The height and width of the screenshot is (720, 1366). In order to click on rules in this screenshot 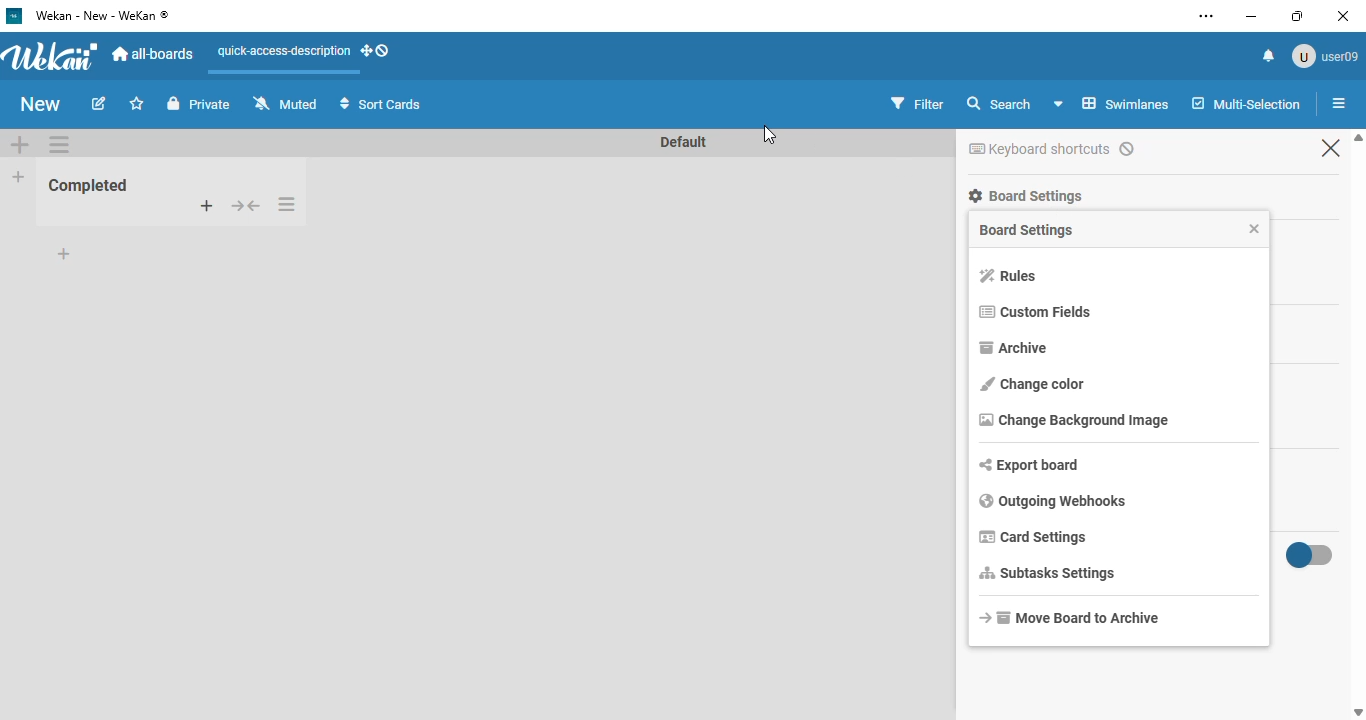, I will do `click(1008, 276)`.